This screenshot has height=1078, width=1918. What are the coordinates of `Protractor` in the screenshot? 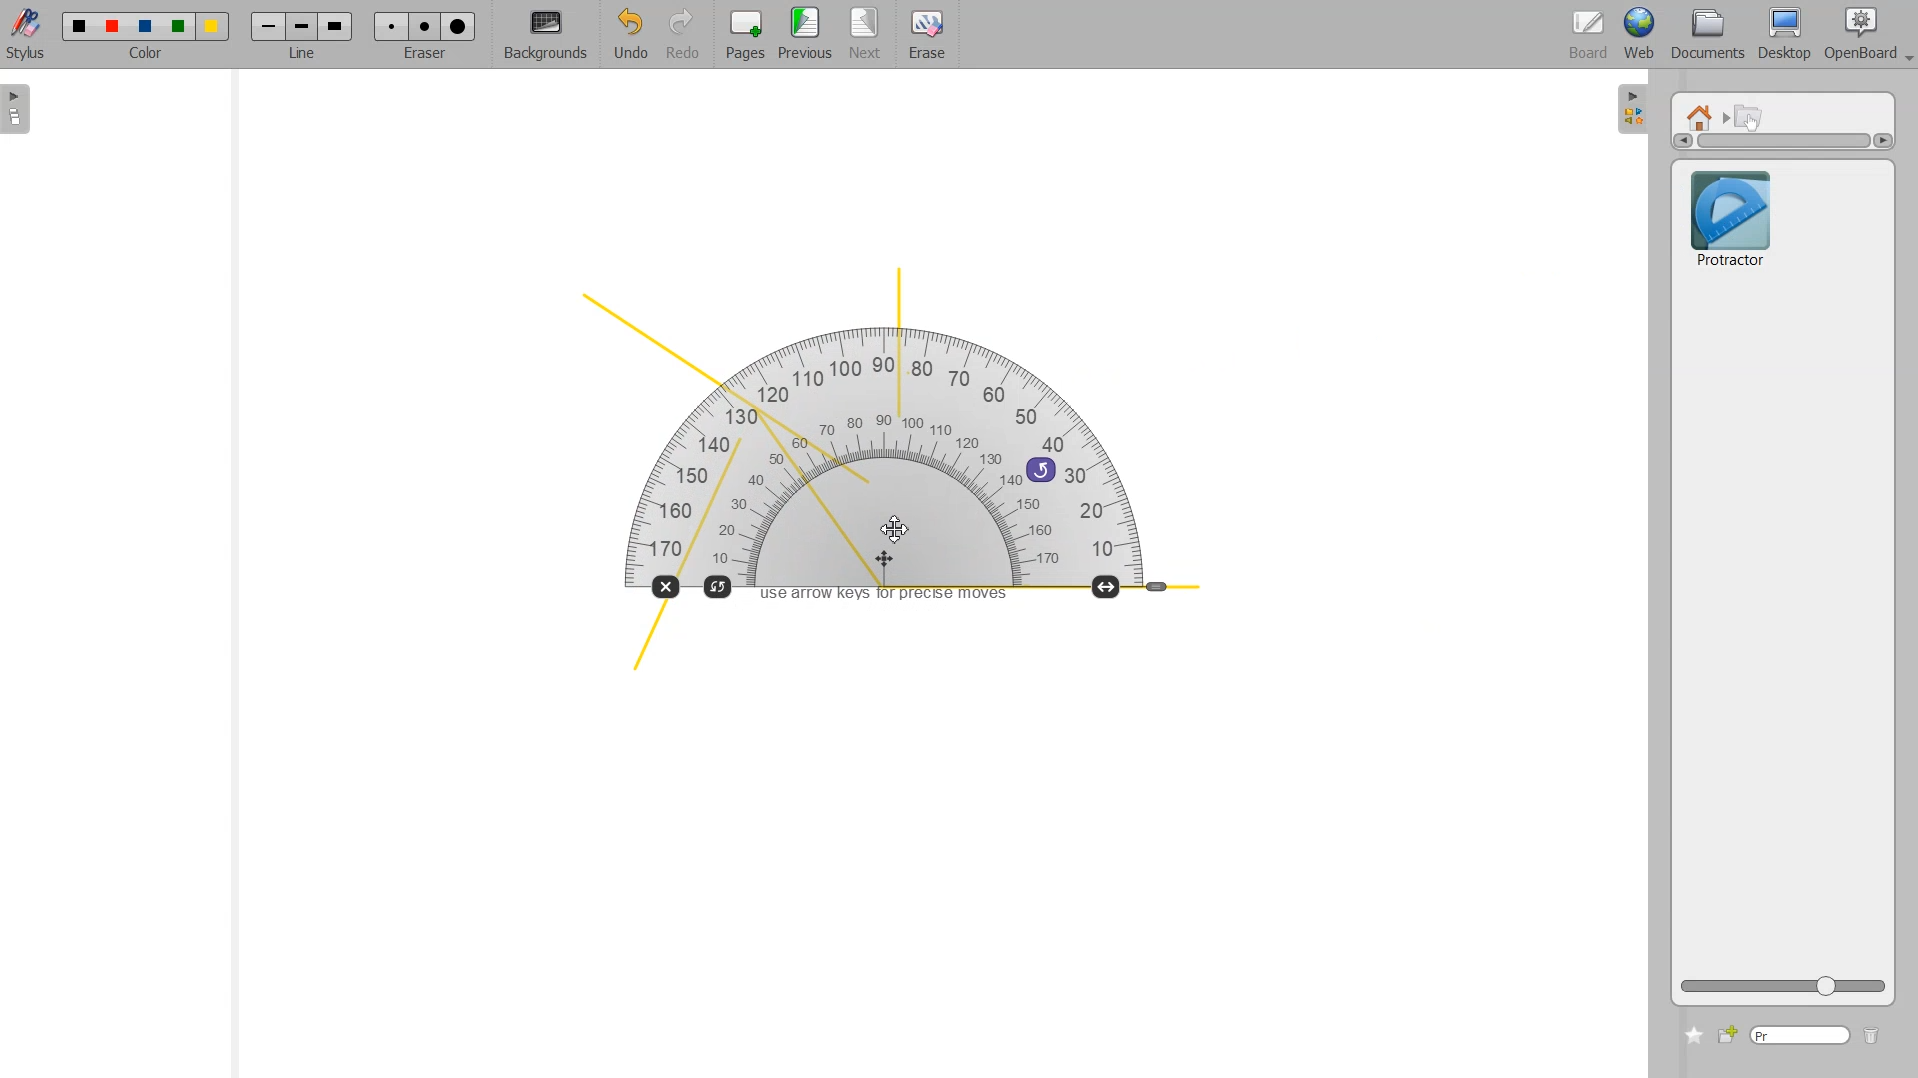 It's located at (903, 464).